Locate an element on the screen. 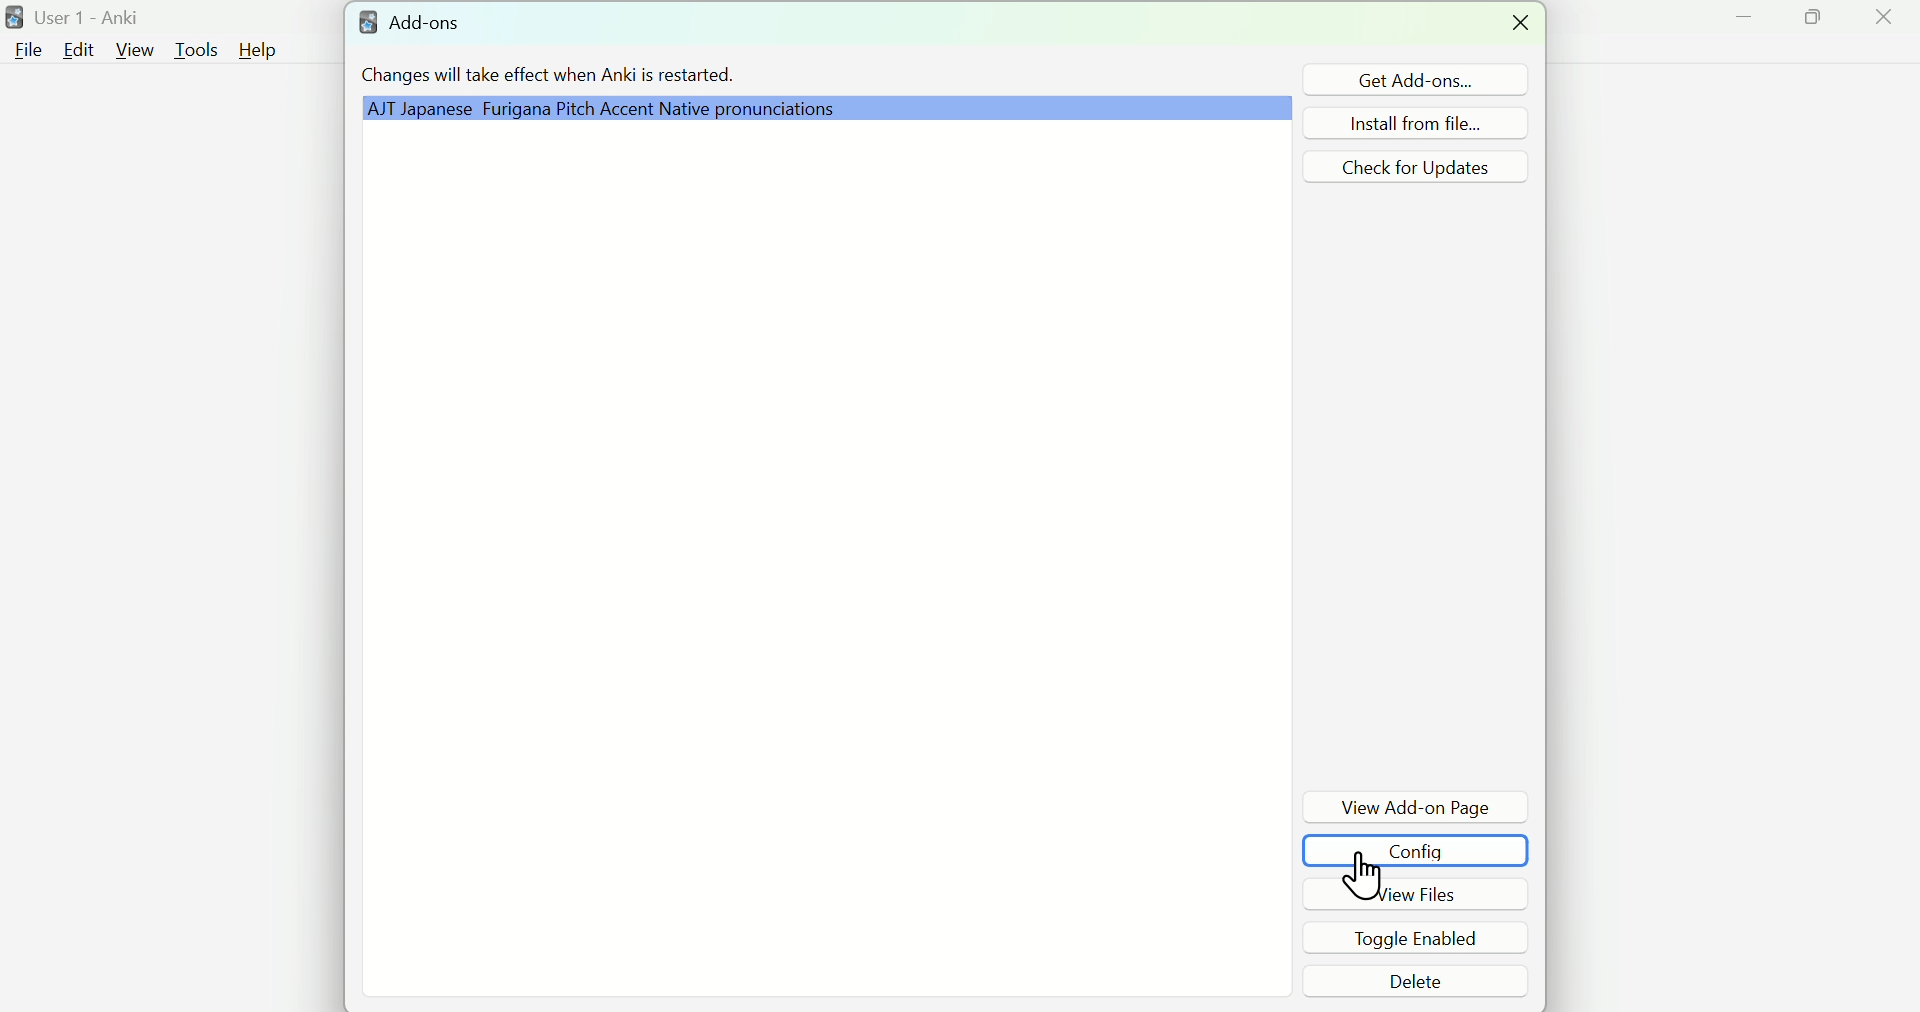  Check for Updates is located at coordinates (1420, 168).